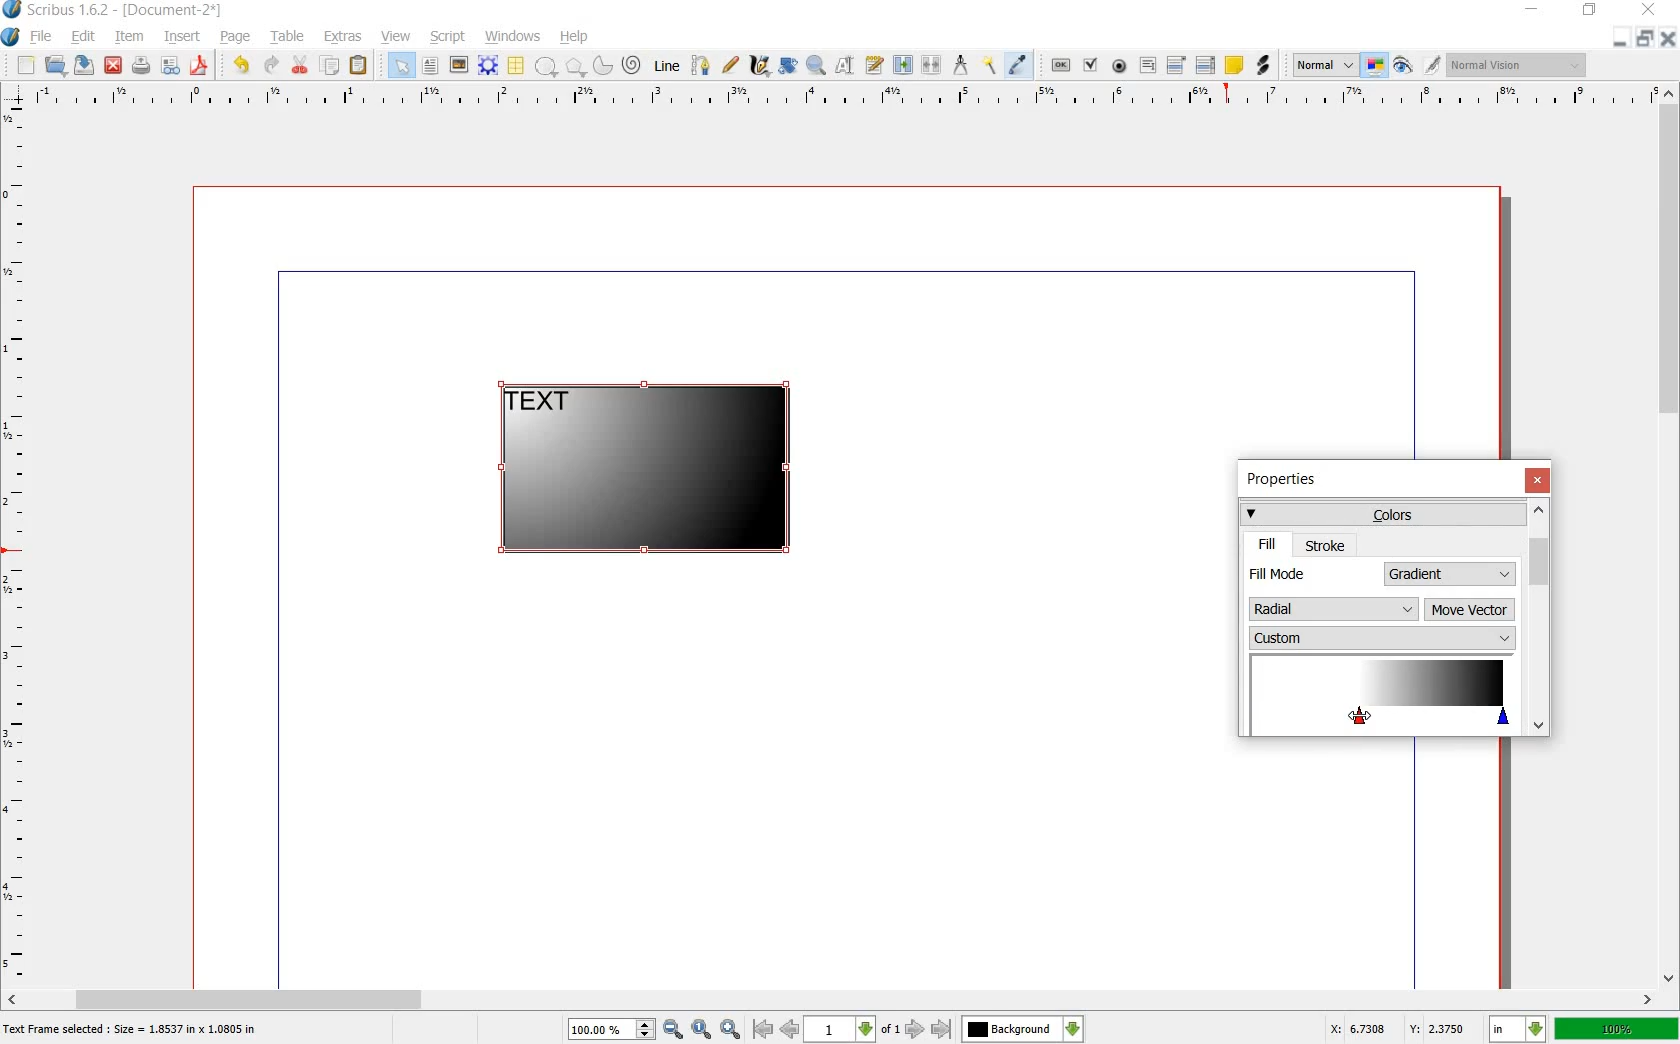 This screenshot has height=1044, width=1680. I want to click on scribus 1.6.2 - [document-2*], so click(132, 11).